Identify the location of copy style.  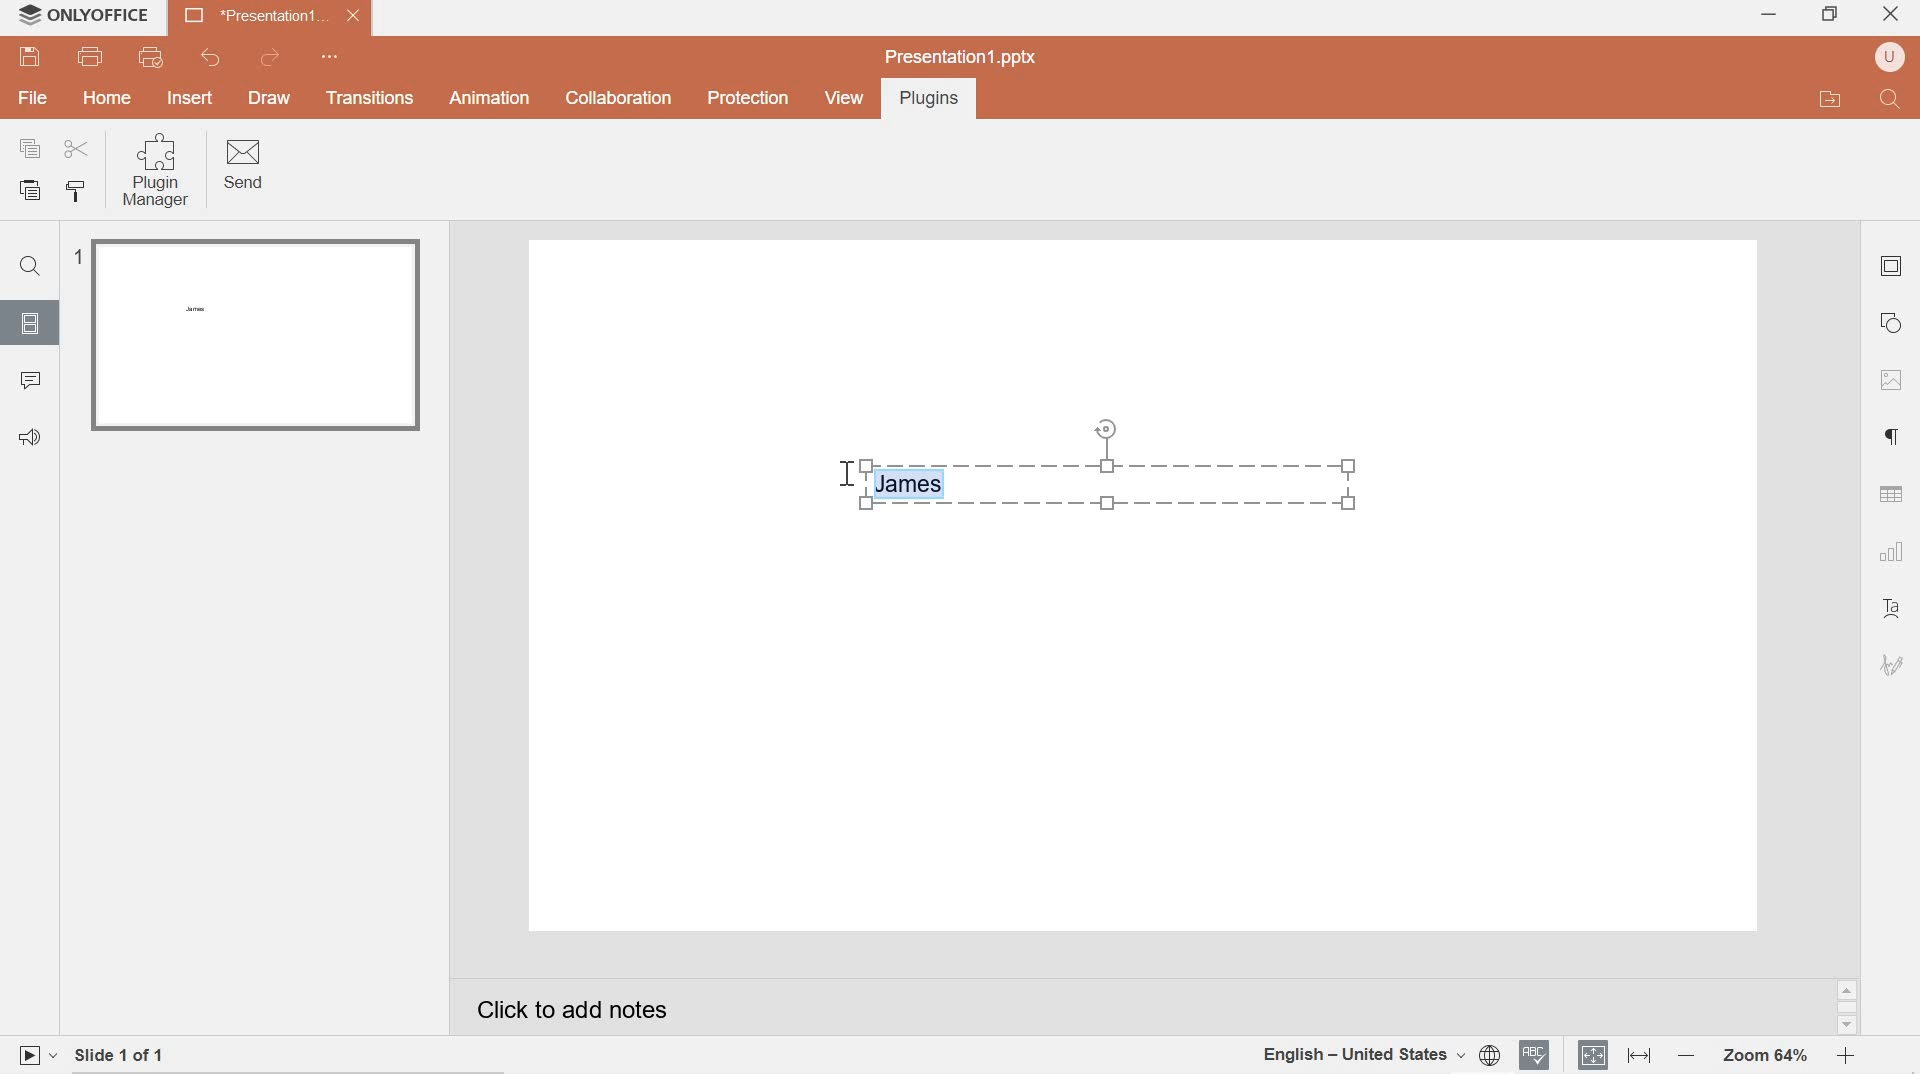
(82, 192).